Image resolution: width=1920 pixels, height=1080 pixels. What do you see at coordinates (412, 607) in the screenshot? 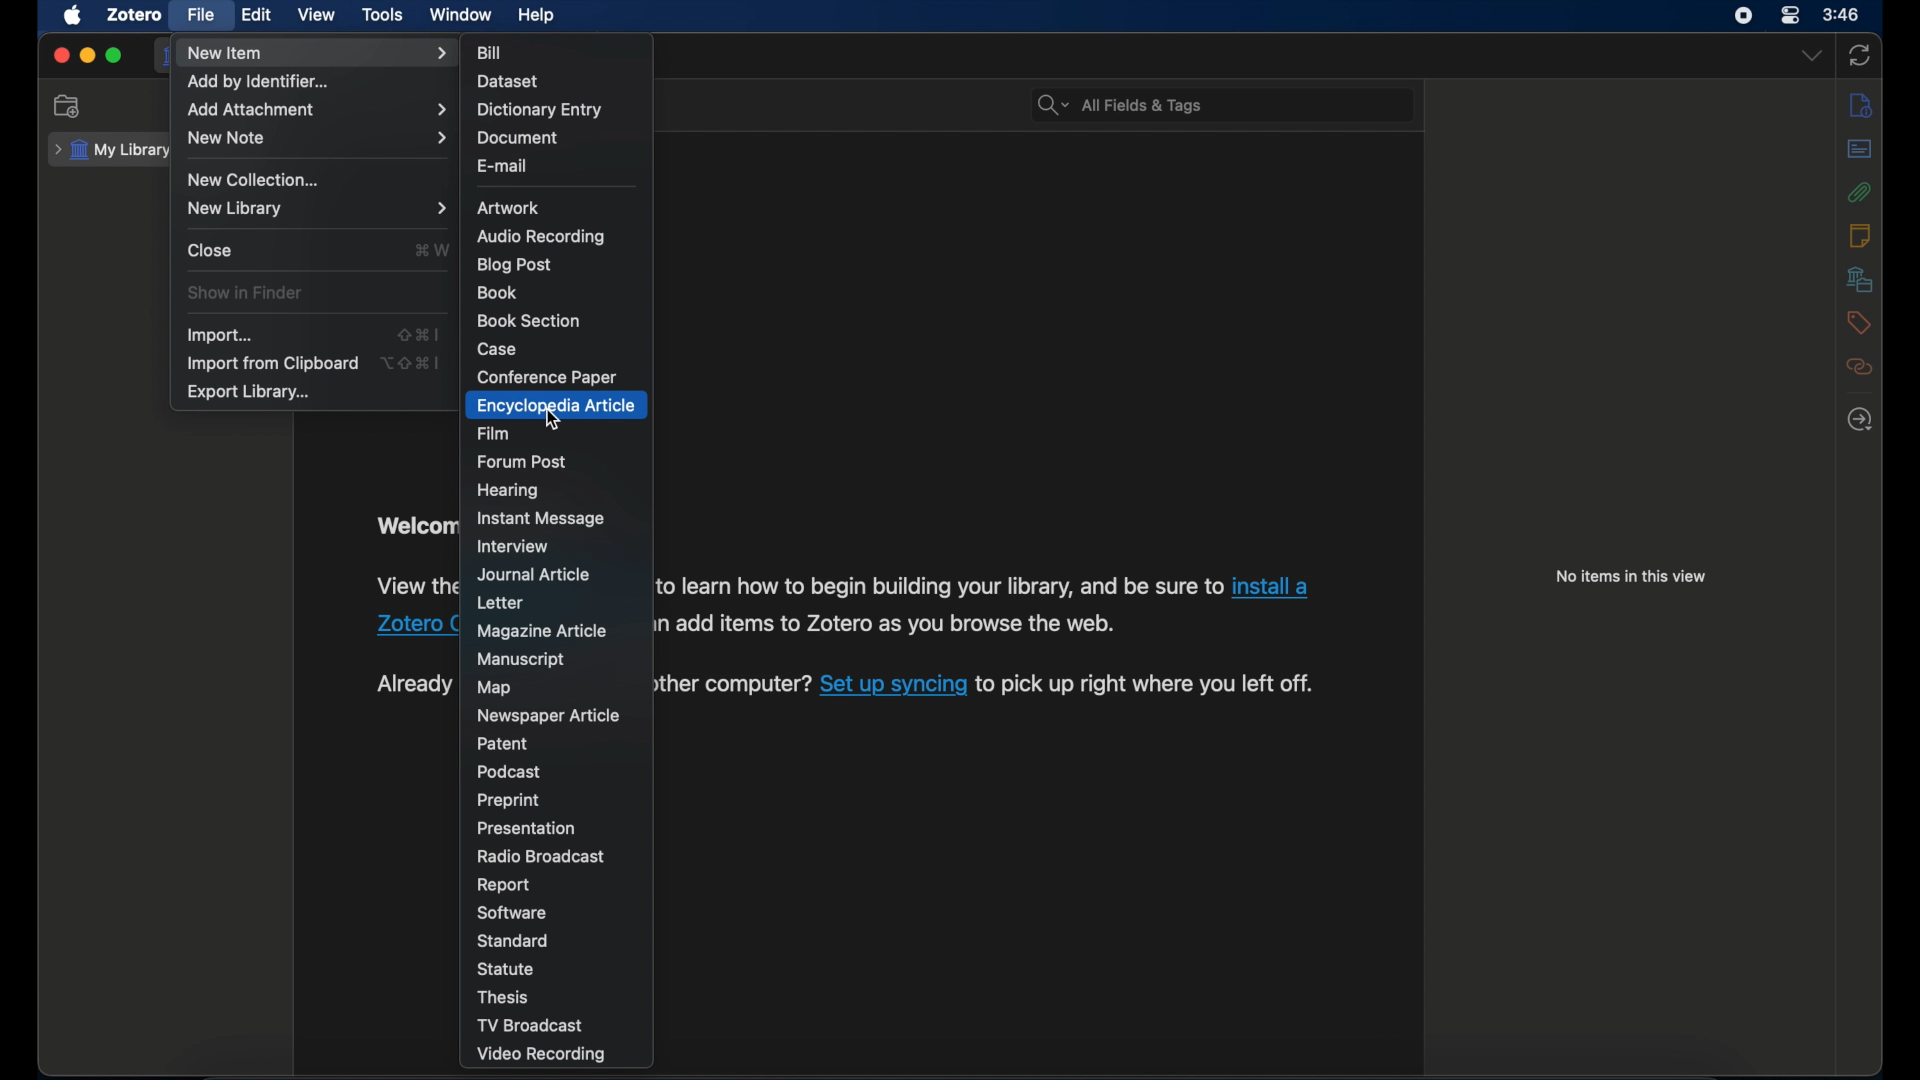
I see `installation instruction` at bounding box center [412, 607].